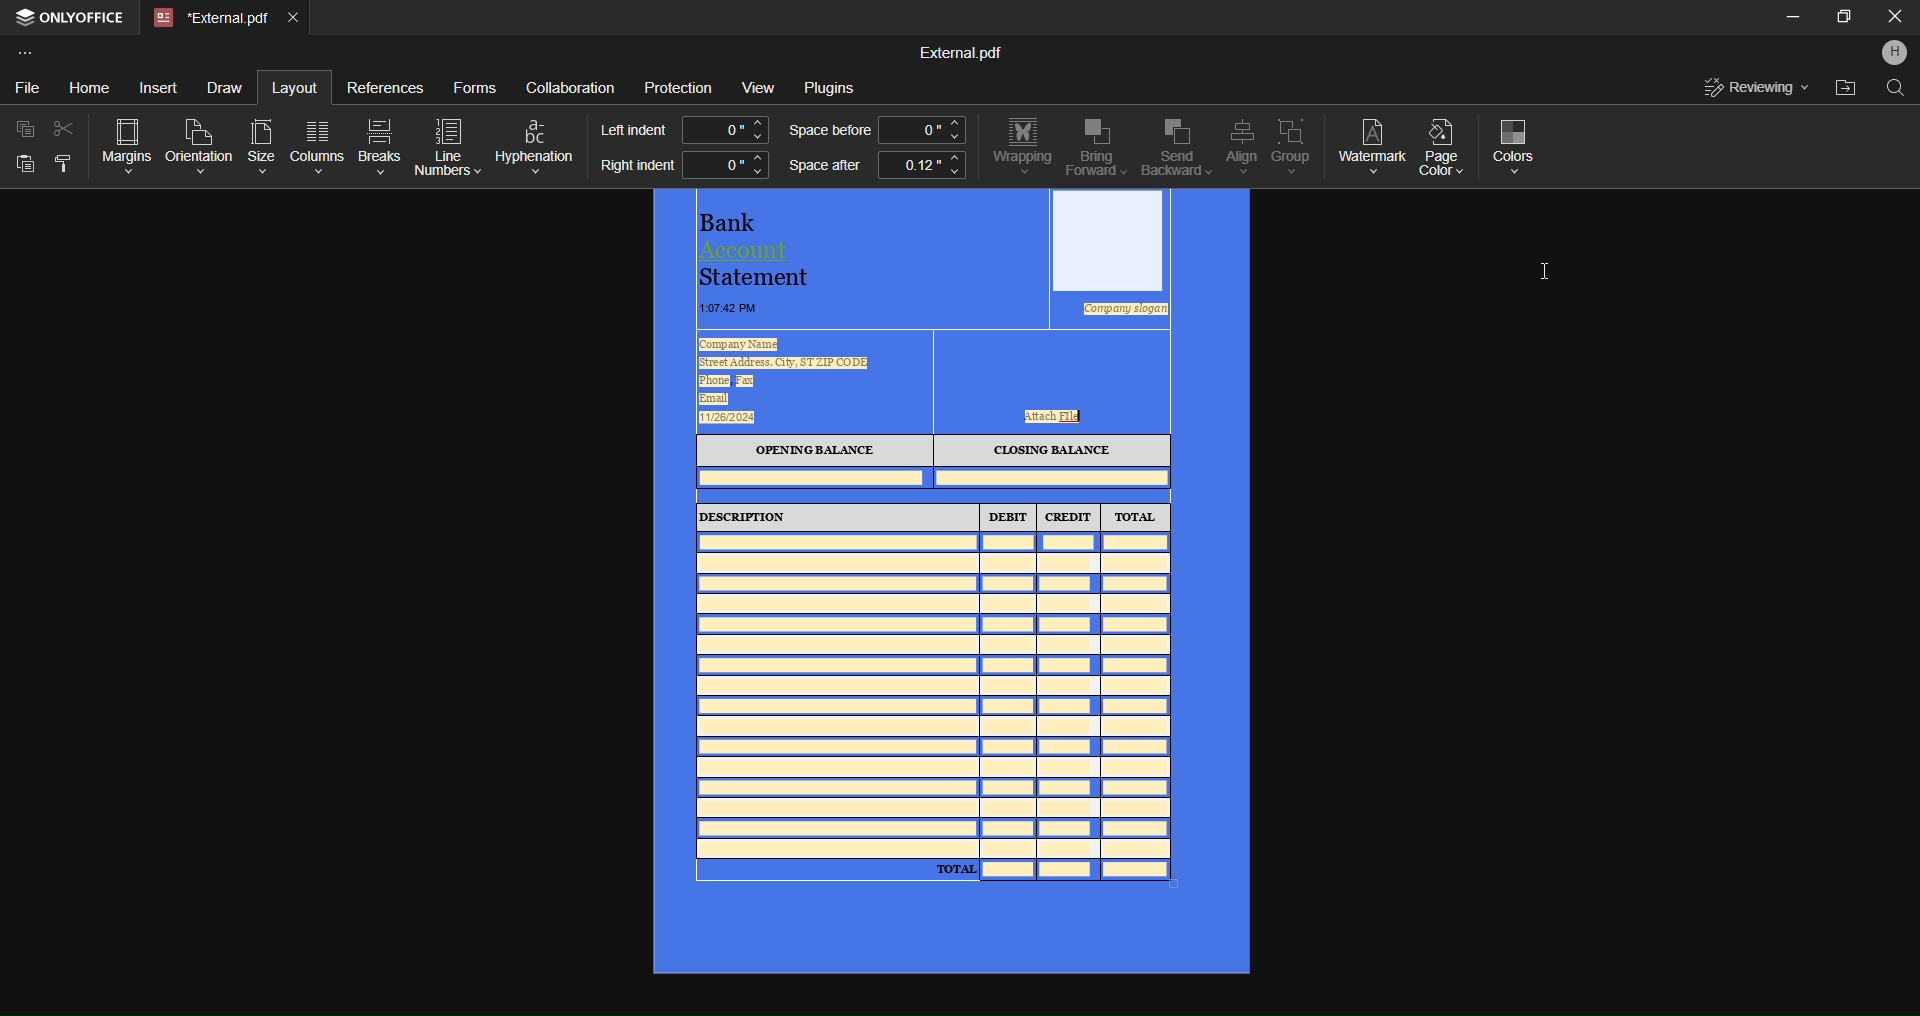 Image resolution: width=1920 pixels, height=1016 pixels. What do you see at coordinates (296, 20) in the screenshot?
I see `Close tab` at bounding box center [296, 20].